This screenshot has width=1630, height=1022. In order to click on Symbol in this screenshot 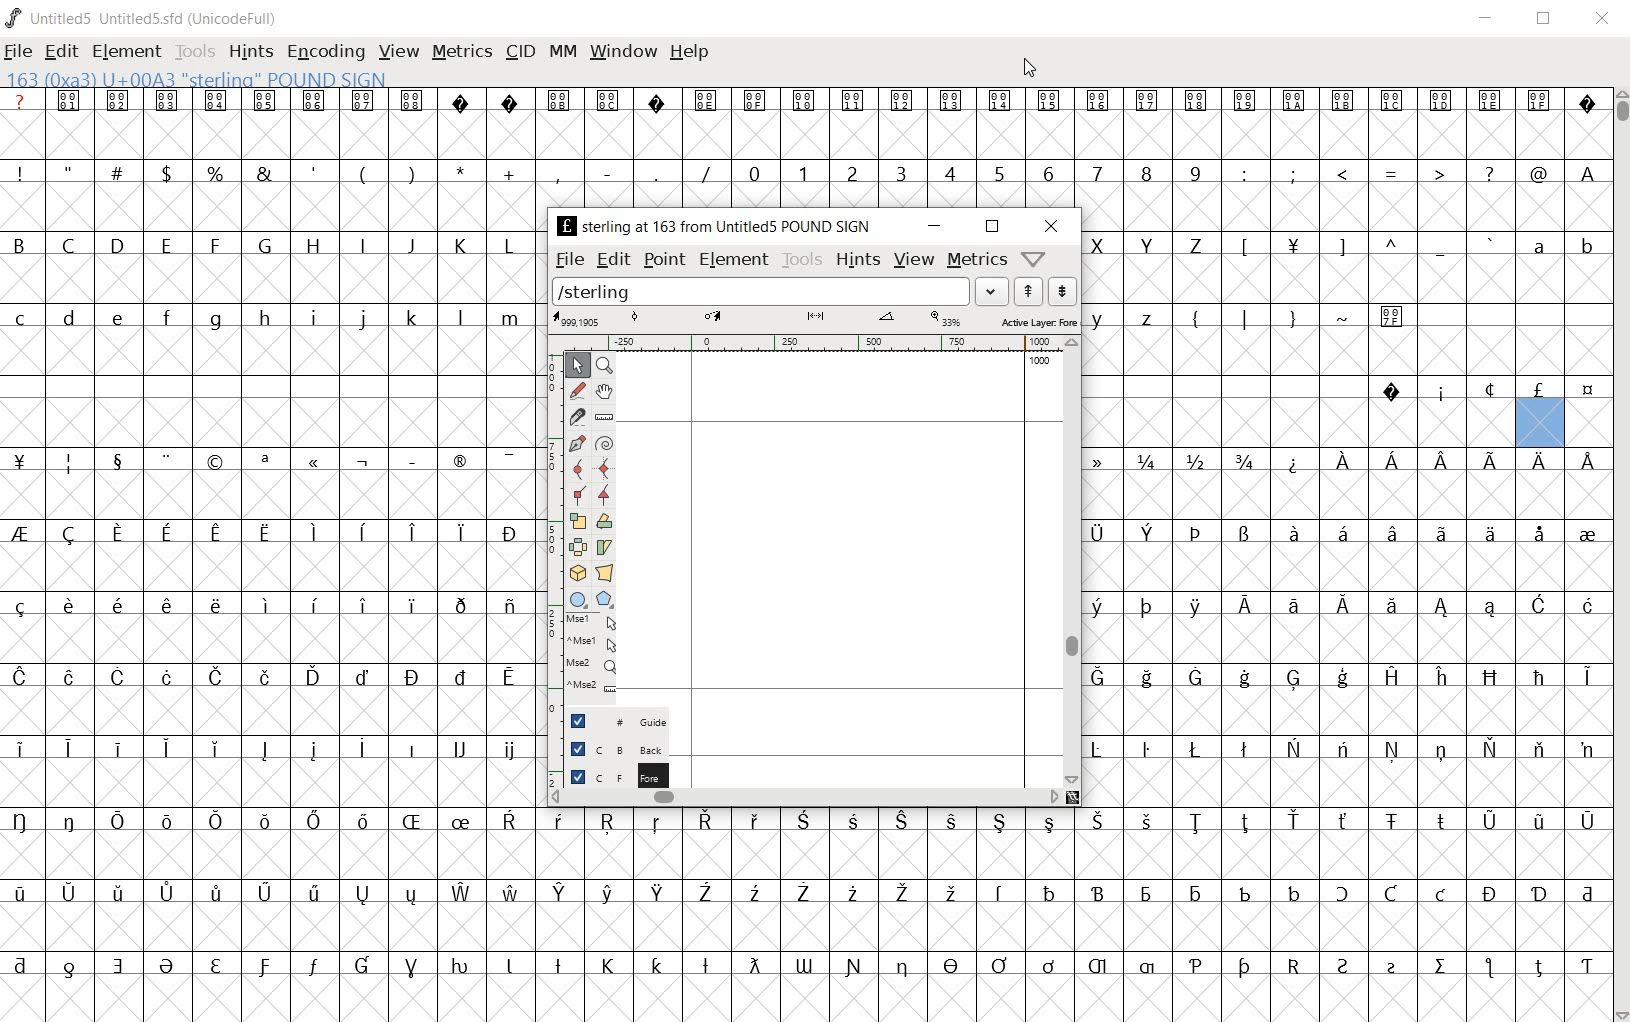, I will do `click(266, 101)`.